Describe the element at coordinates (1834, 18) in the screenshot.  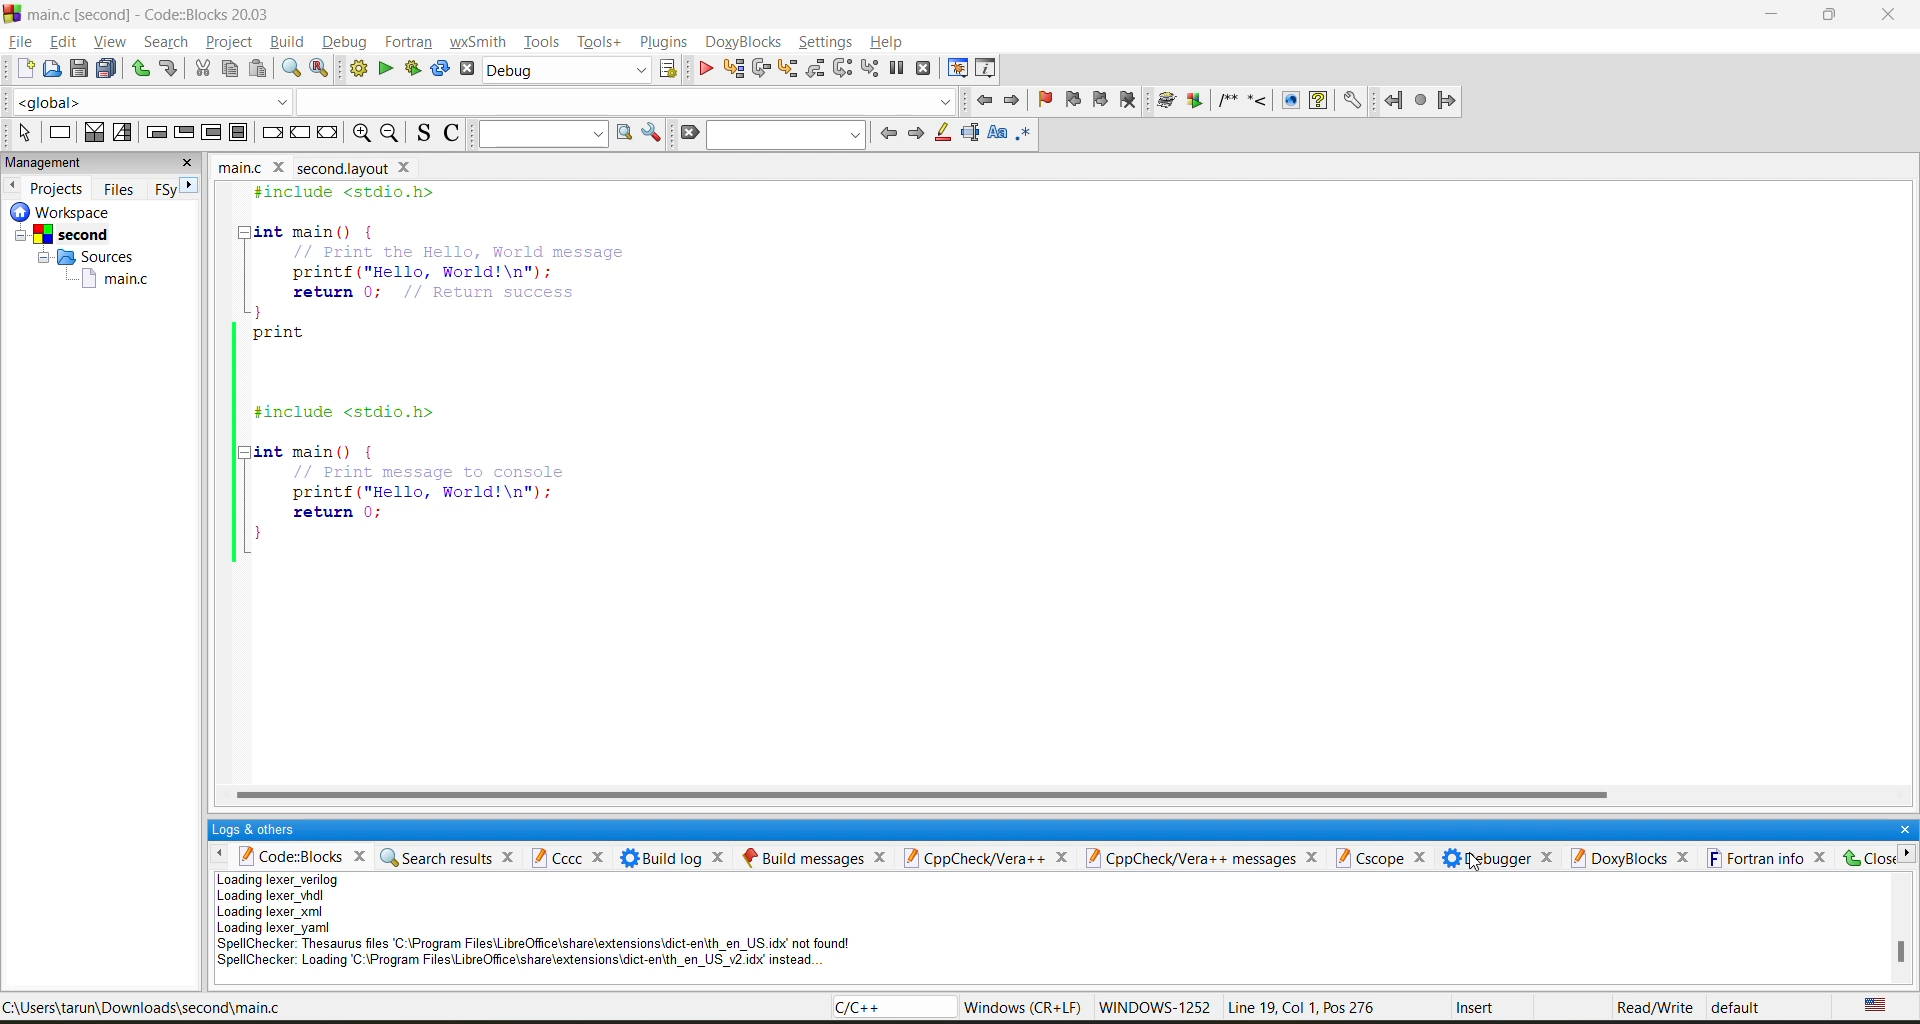
I see `maximize` at that location.